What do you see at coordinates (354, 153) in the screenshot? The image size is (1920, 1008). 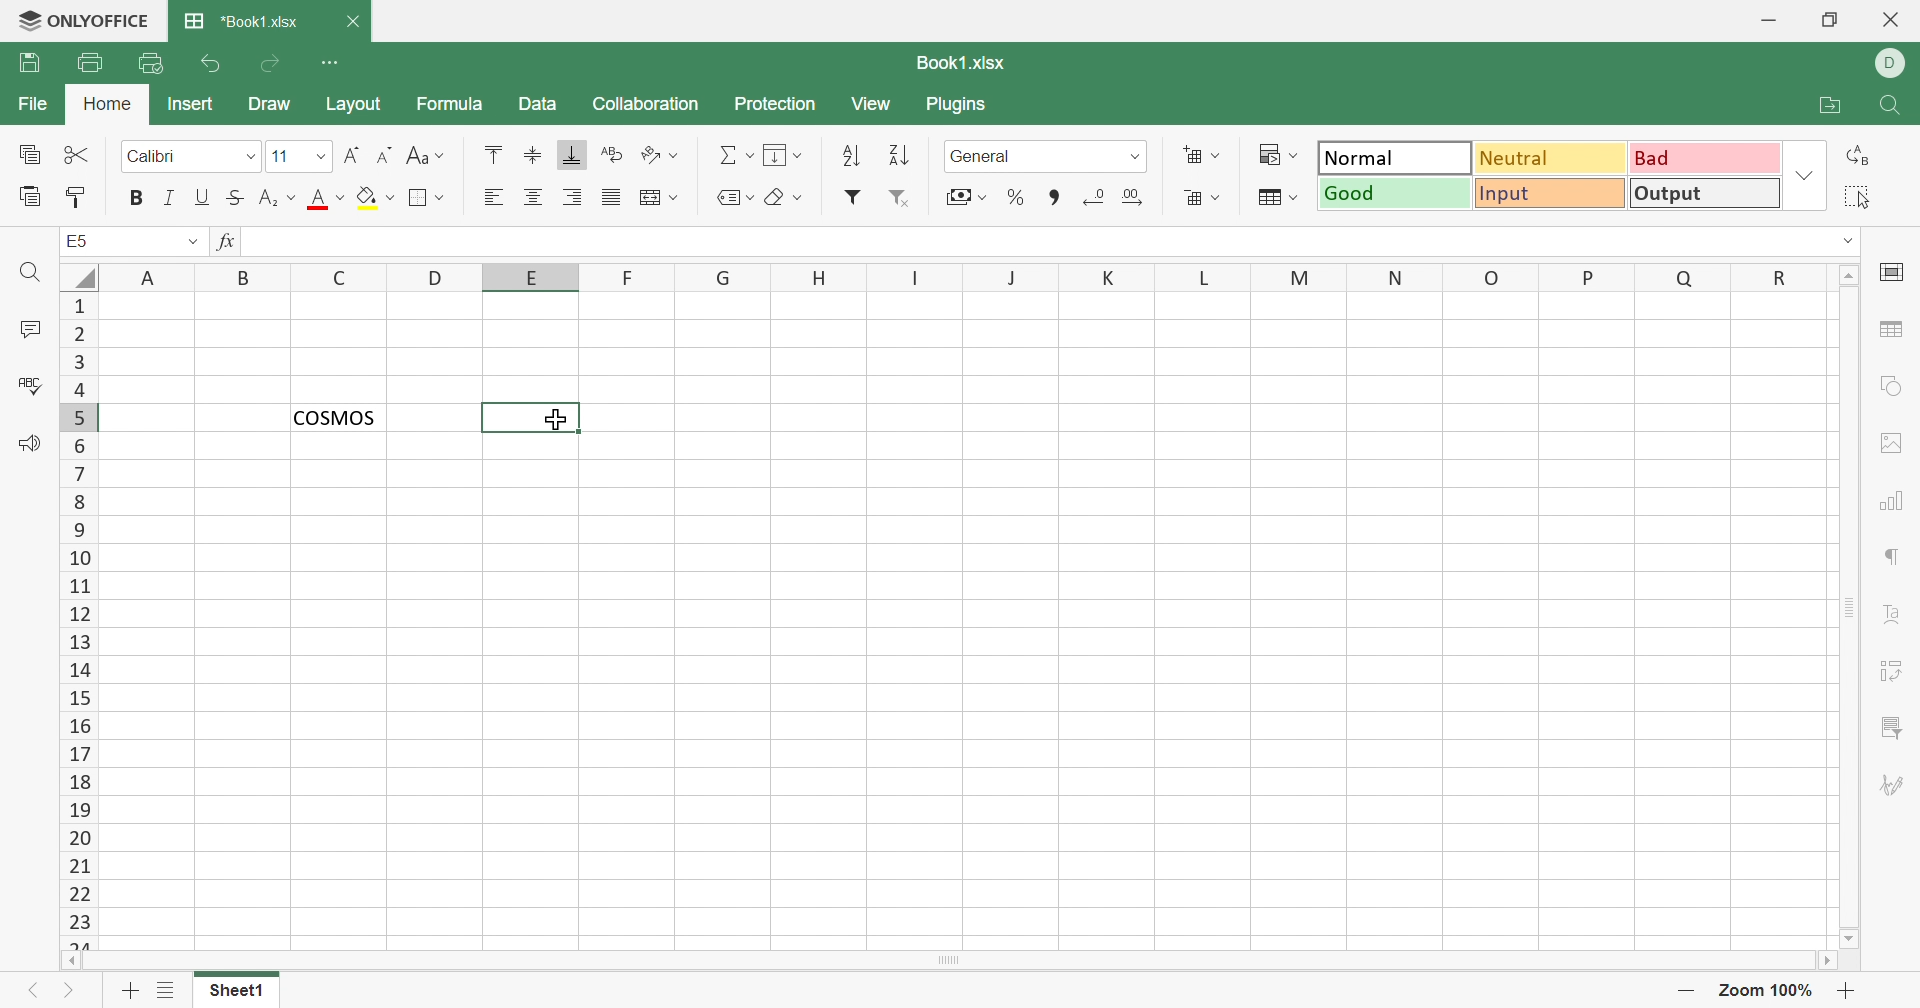 I see `Increment font size` at bounding box center [354, 153].